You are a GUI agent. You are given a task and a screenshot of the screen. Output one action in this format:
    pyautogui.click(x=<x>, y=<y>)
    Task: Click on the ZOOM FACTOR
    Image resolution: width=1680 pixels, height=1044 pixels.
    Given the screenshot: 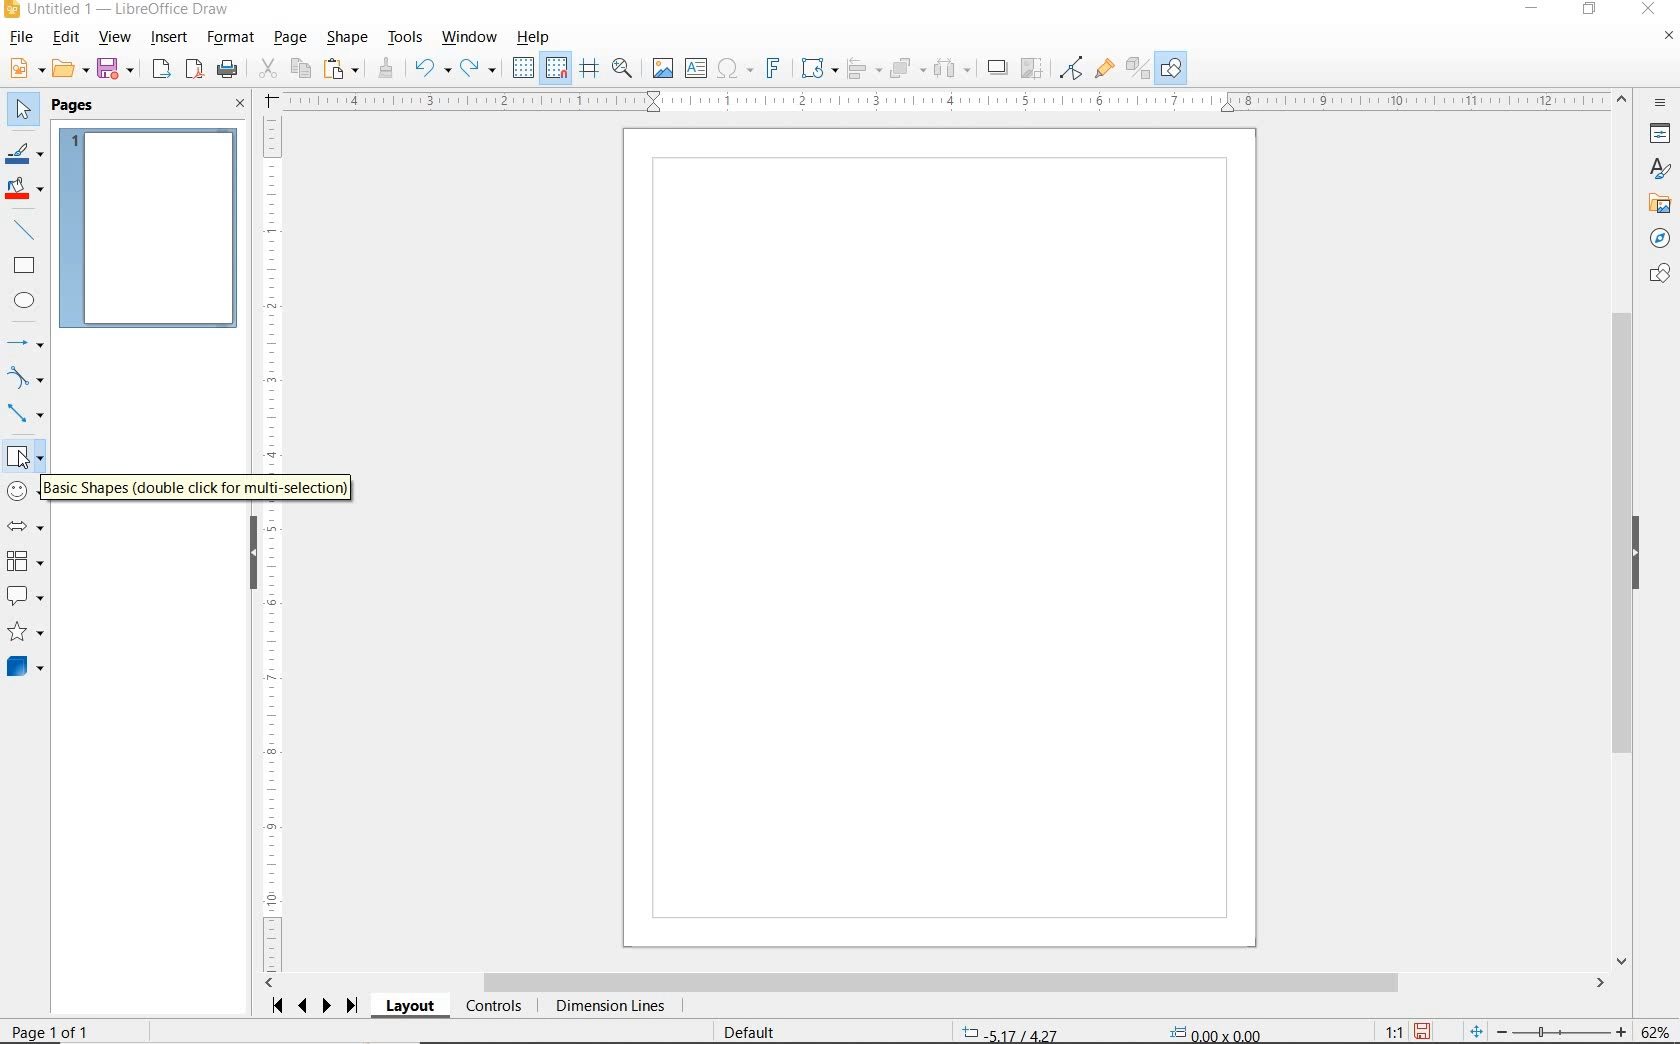 What is the action you would take?
    pyautogui.click(x=1654, y=1032)
    